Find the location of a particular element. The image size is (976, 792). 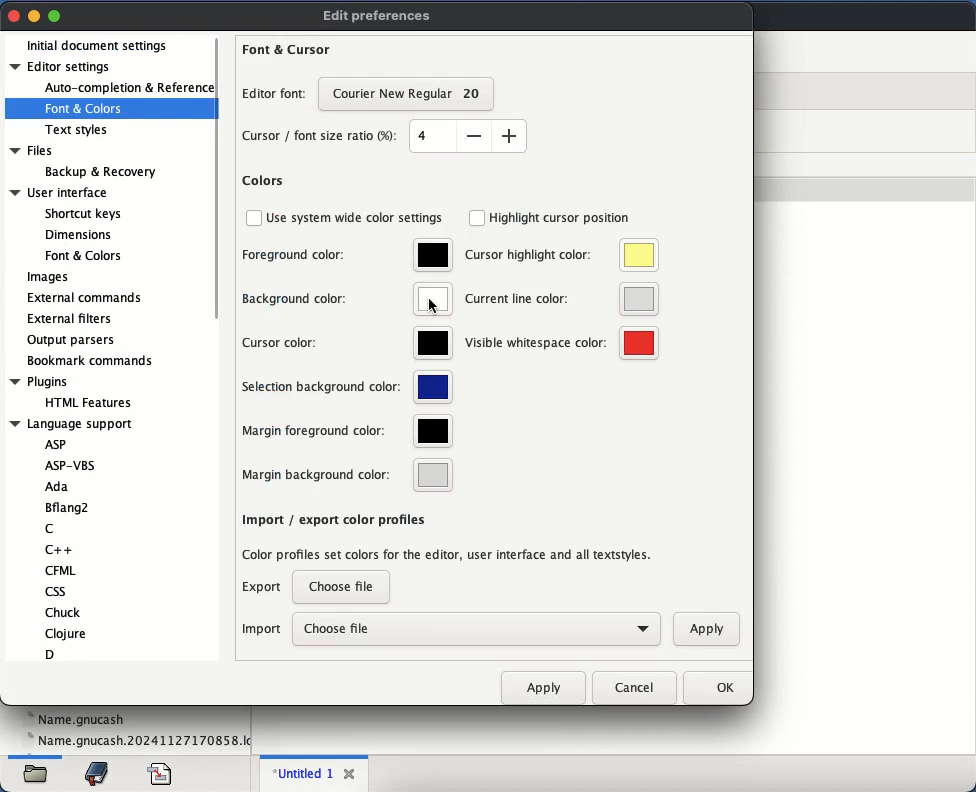

margin foreground color  is located at coordinates (349, 433).